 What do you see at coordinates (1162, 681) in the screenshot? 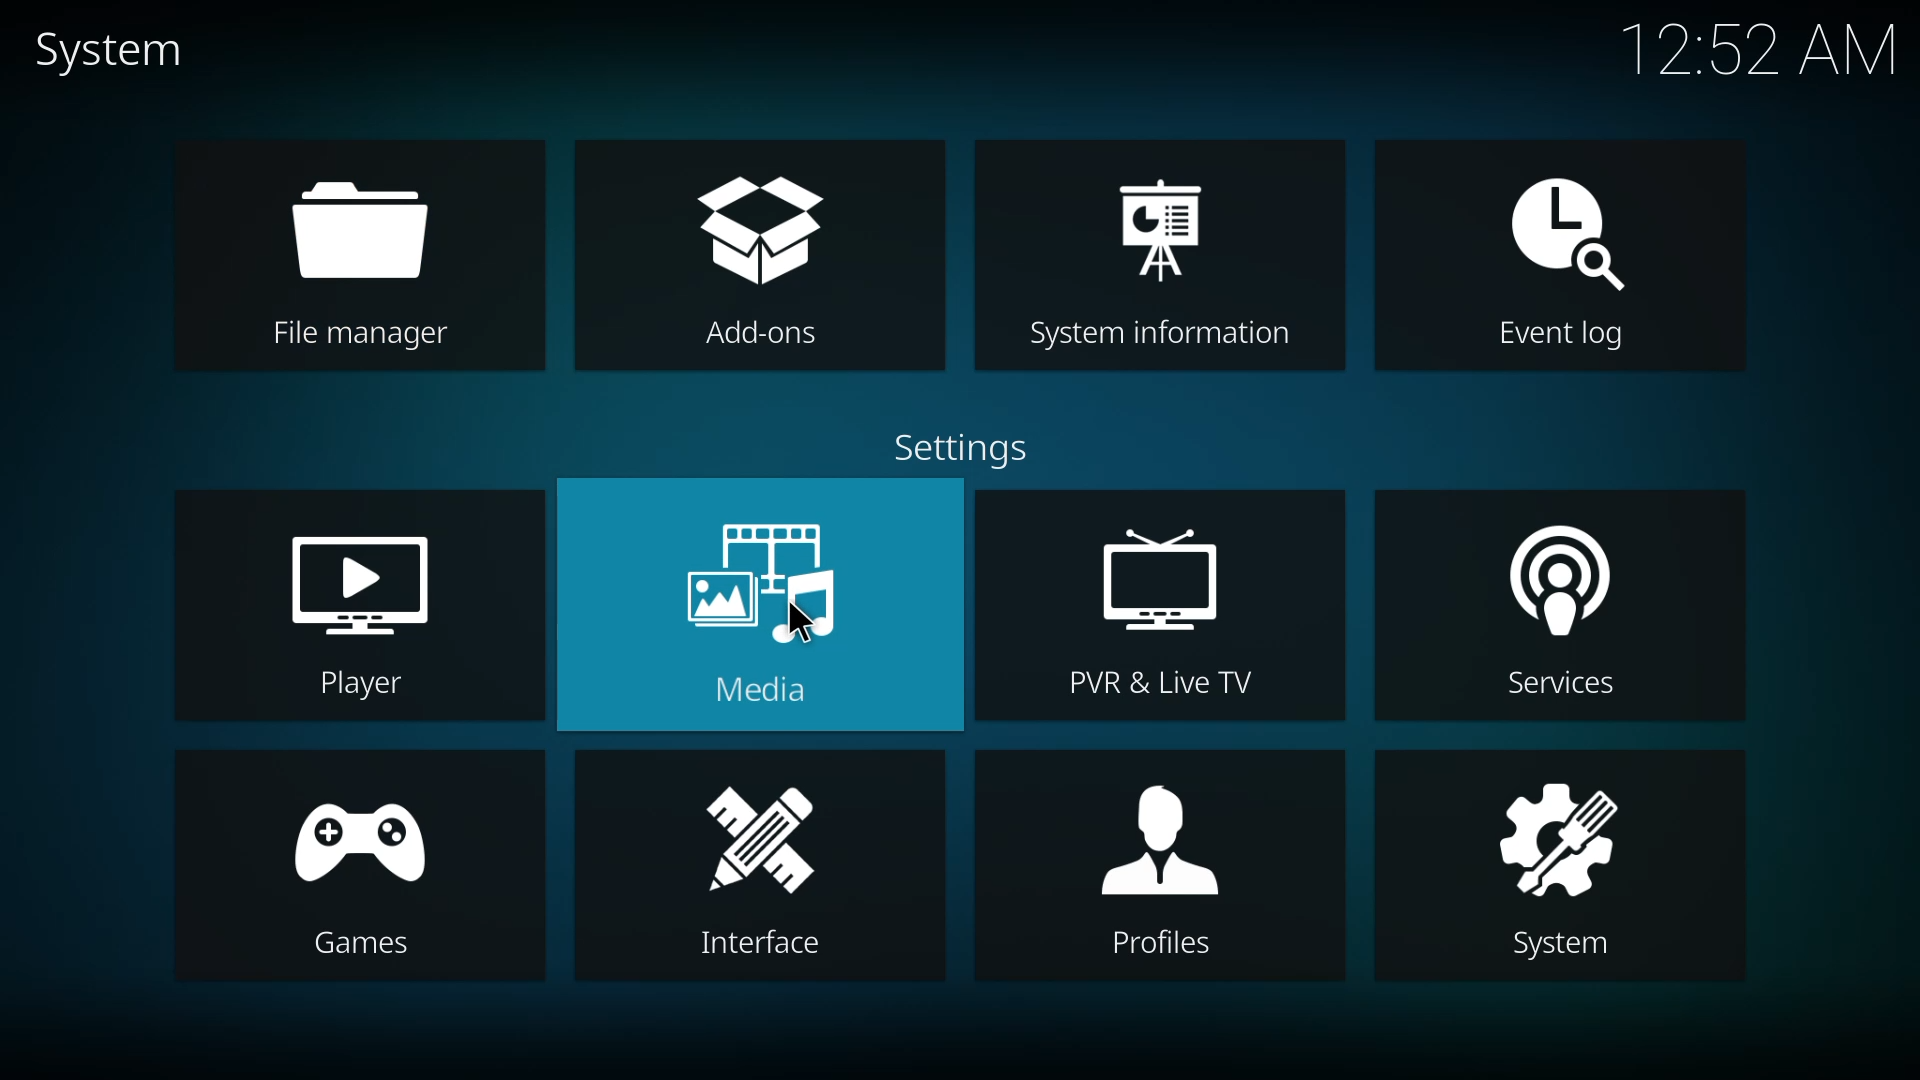
I see `PVR & Live TV` at bounding box center [1162, 681].